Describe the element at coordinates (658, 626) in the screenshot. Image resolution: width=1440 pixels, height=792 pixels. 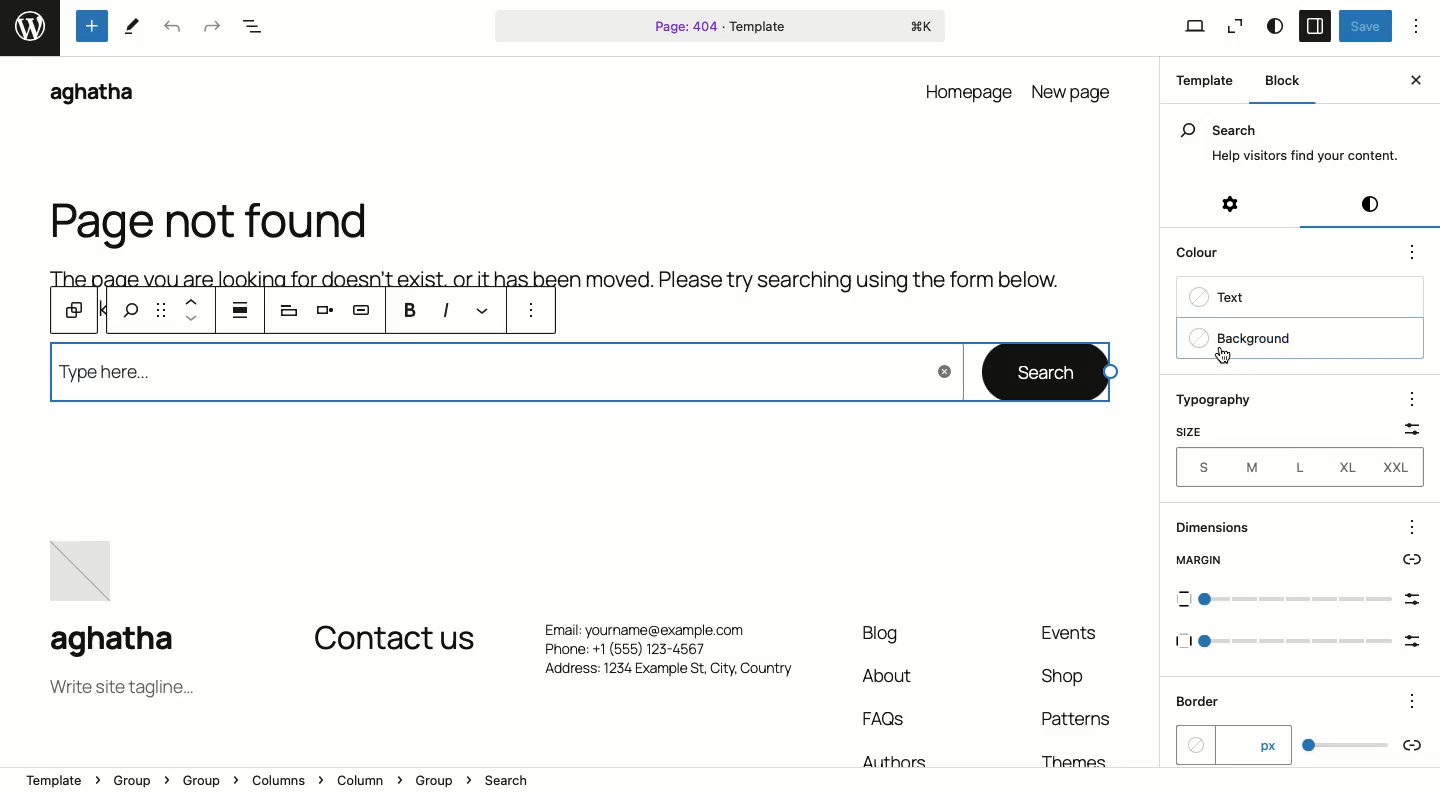
I see `Email: yourname@example.com` at that location.